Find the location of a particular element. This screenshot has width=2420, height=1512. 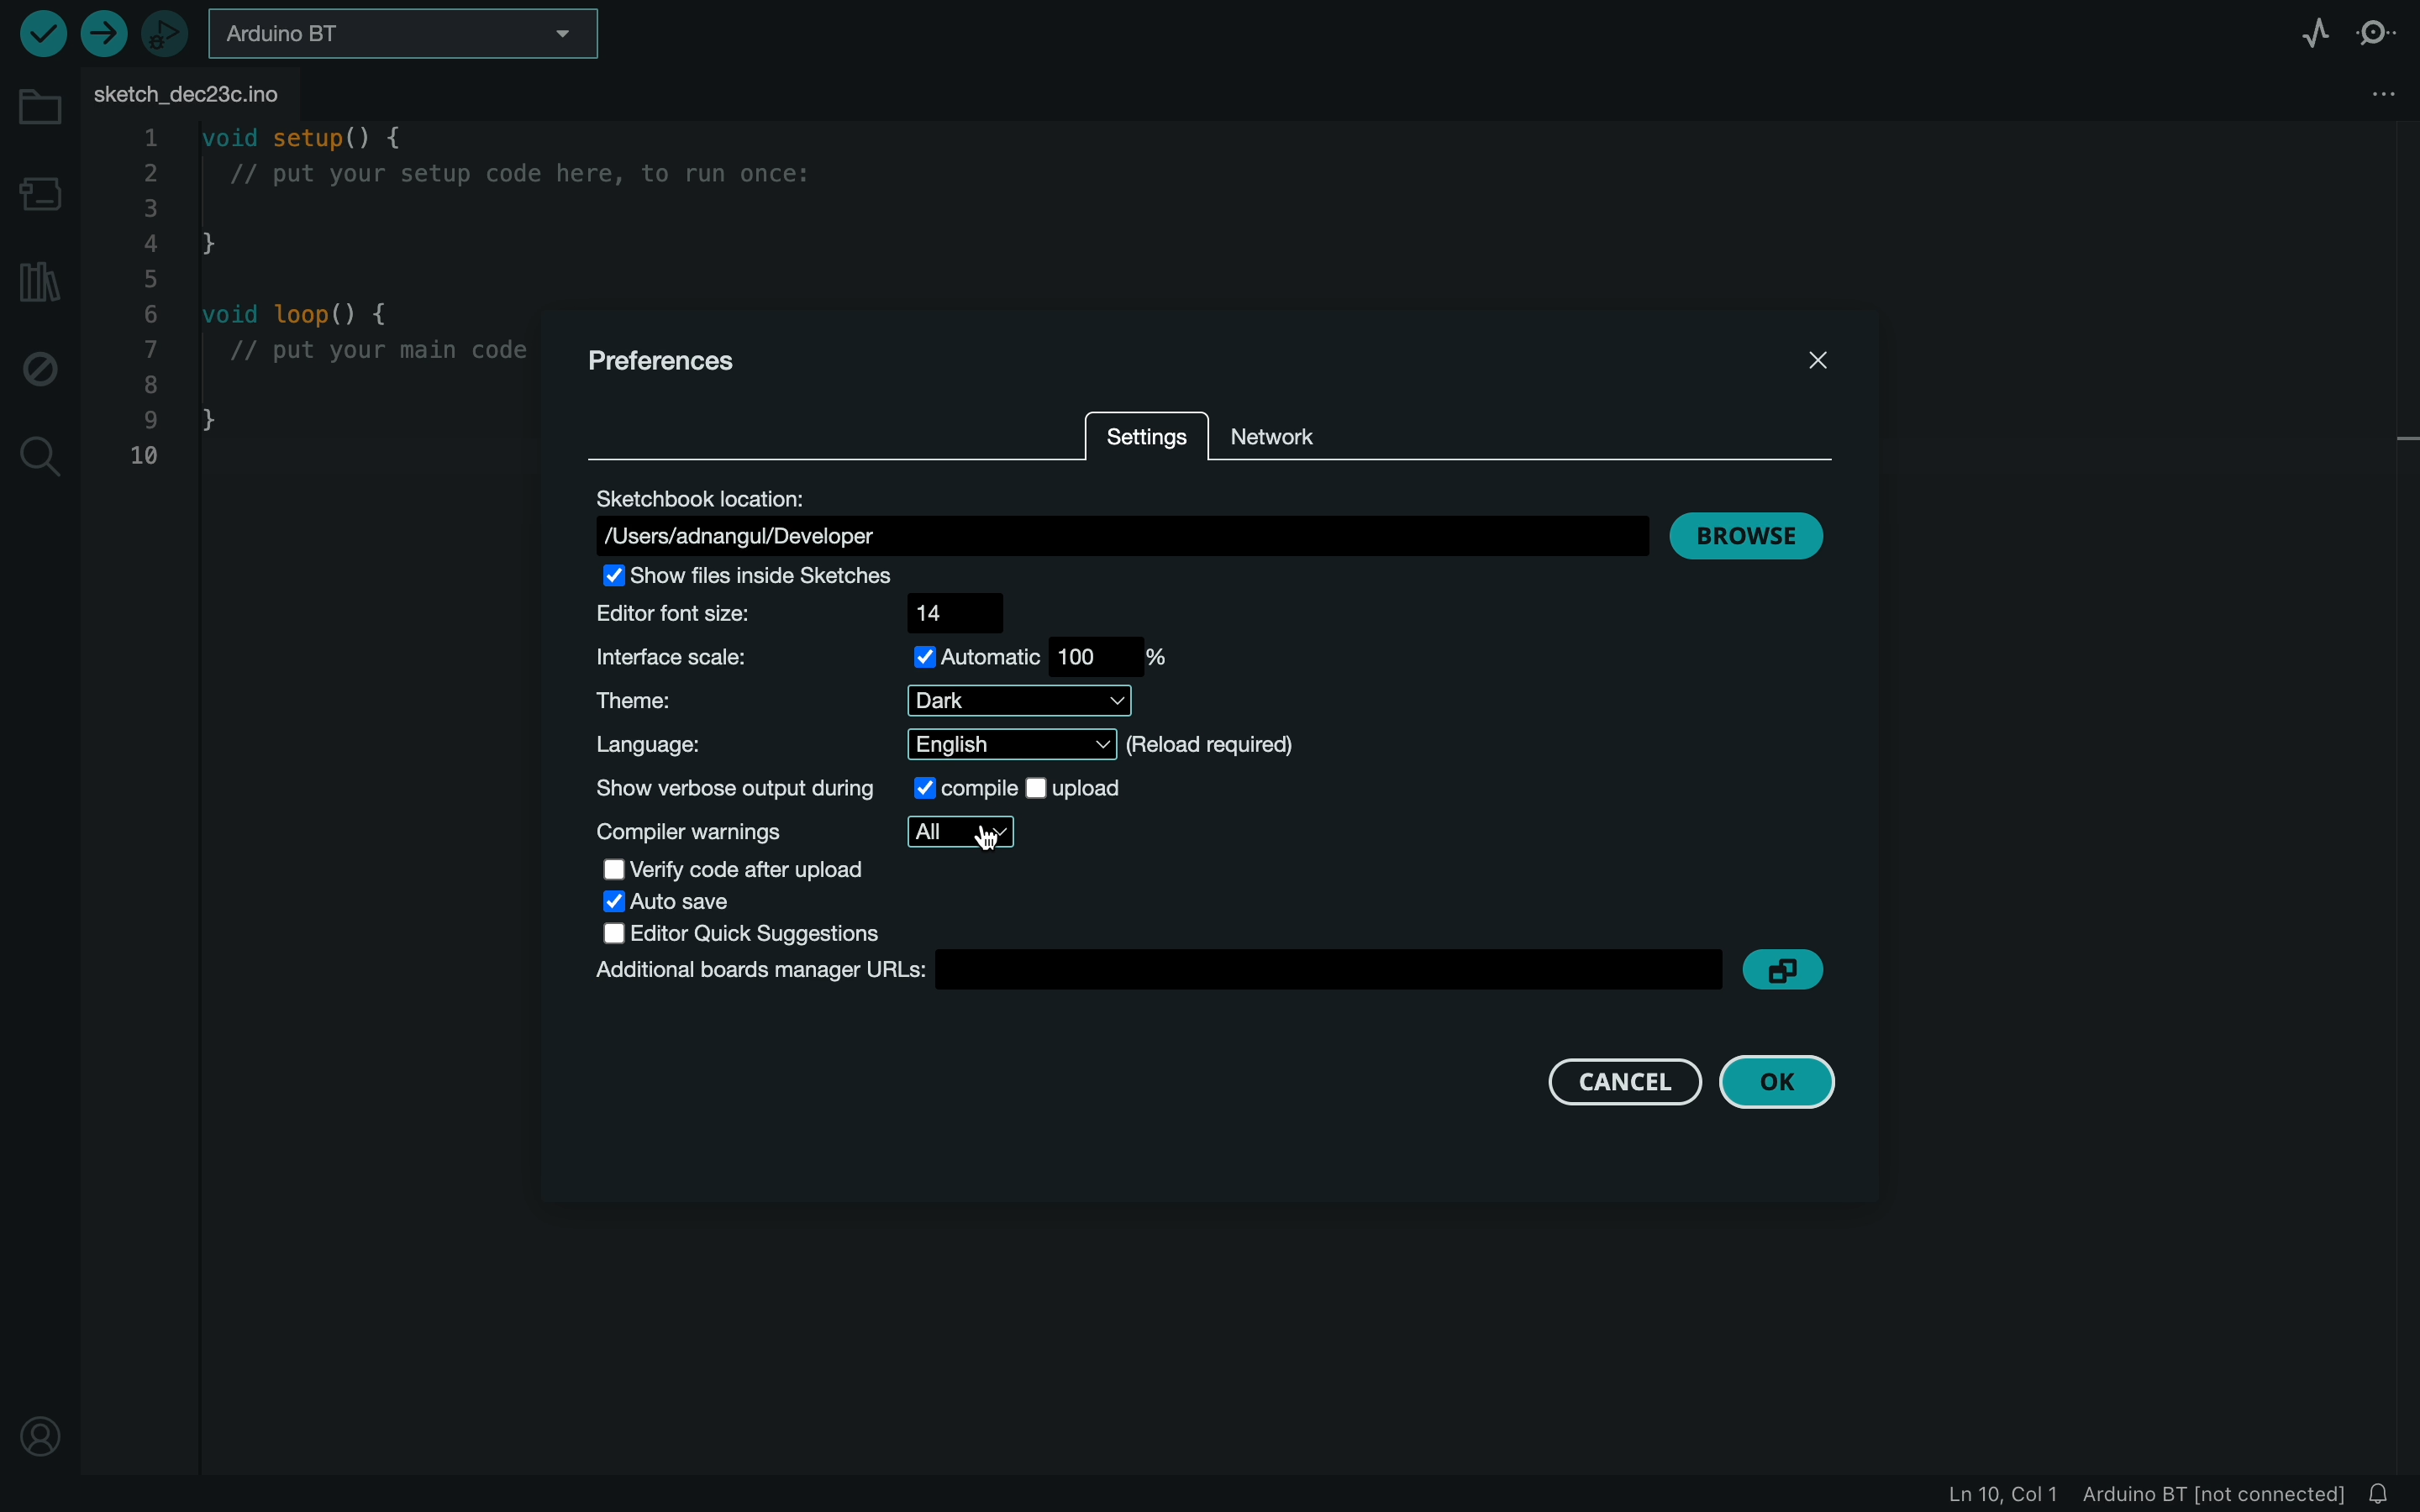

Additional board managers  is located at coordinates (1209, 972).